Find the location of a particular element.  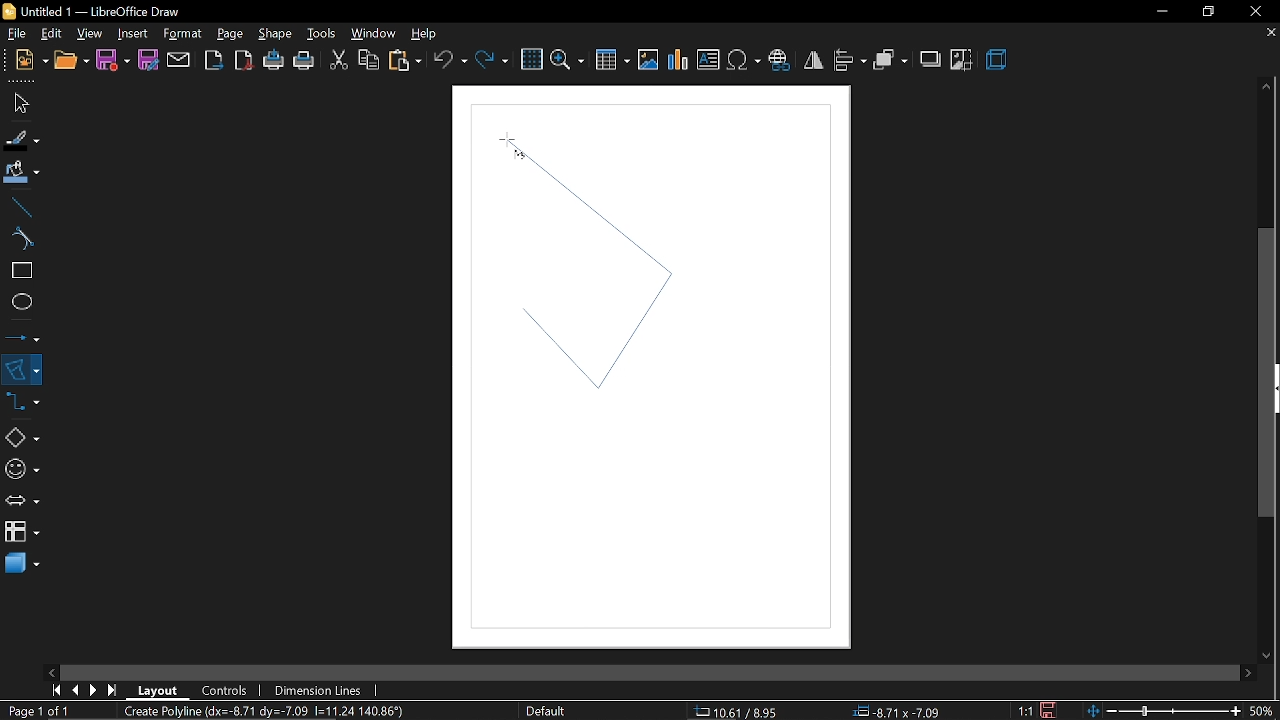

paste is located at coordinates (404, 60).